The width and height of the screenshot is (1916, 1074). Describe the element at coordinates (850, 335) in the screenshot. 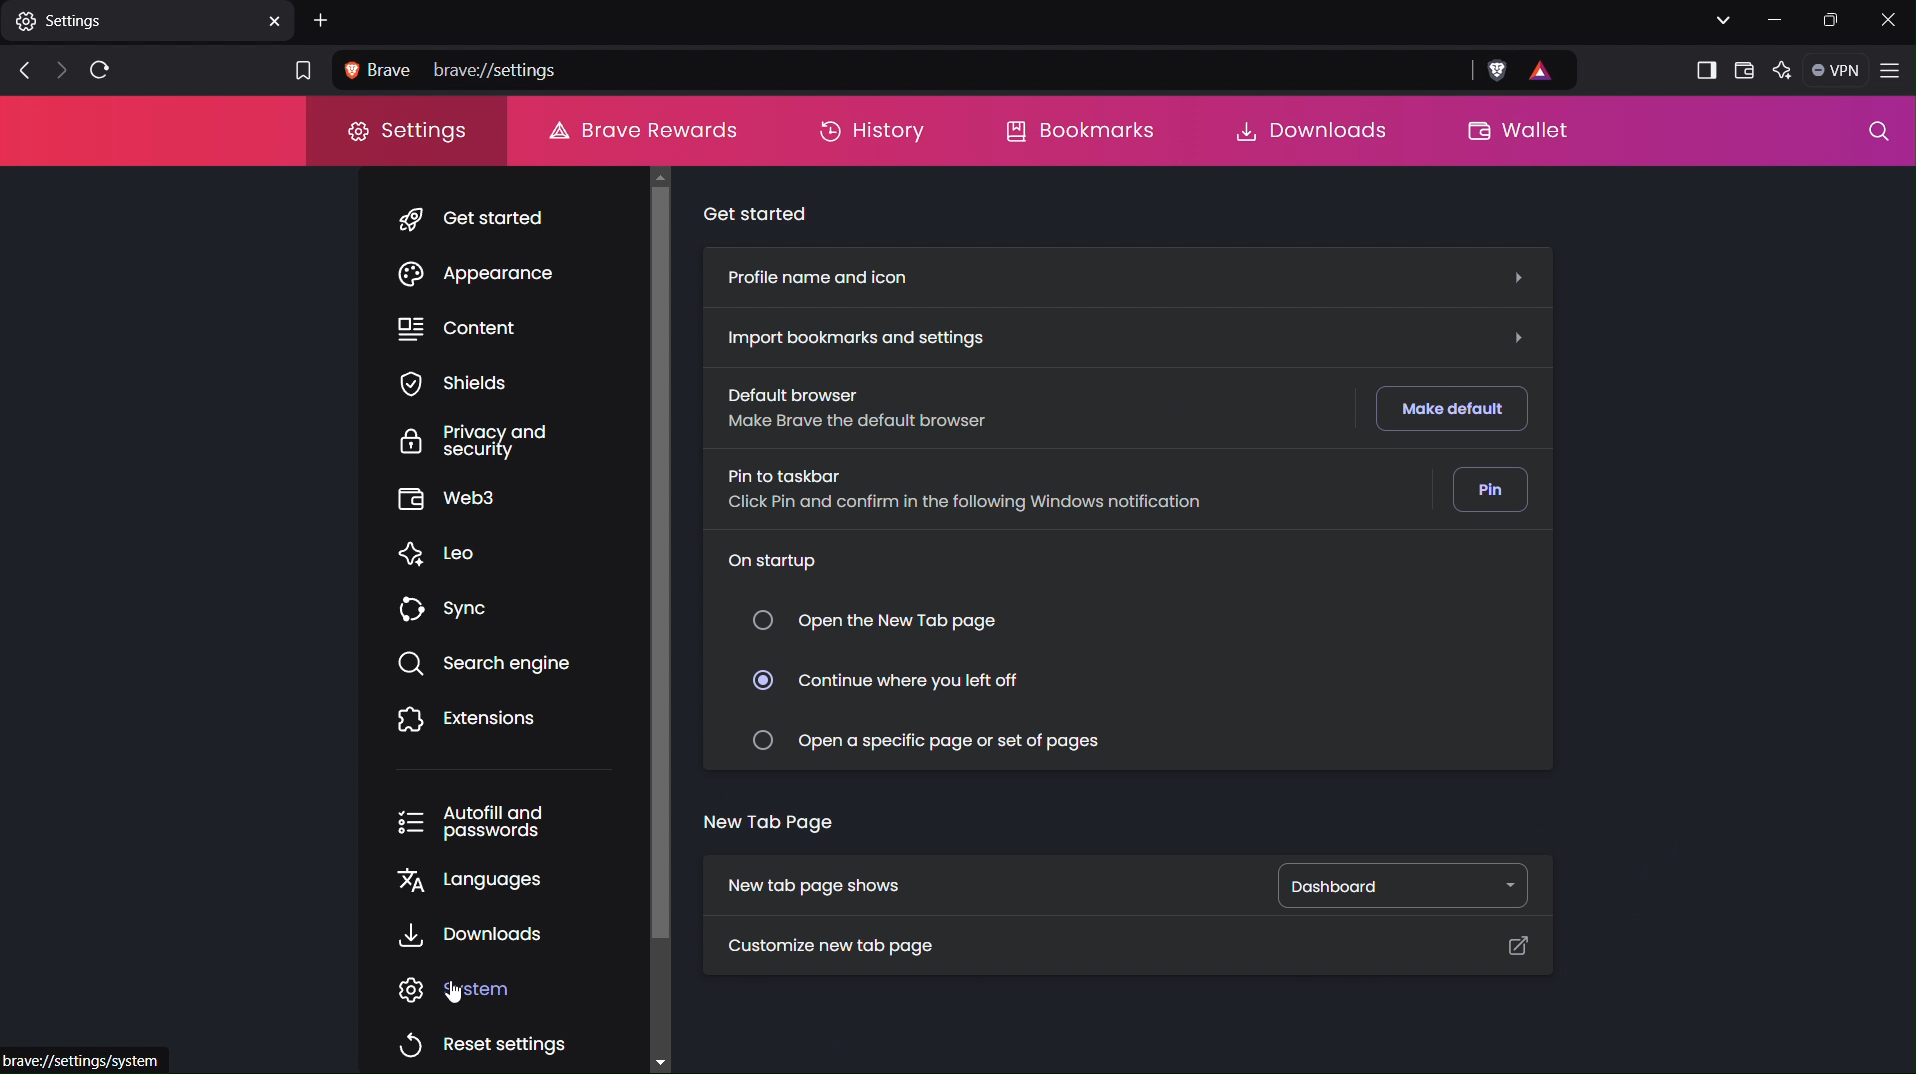

I see `Import bookmarks and settings` at that location.